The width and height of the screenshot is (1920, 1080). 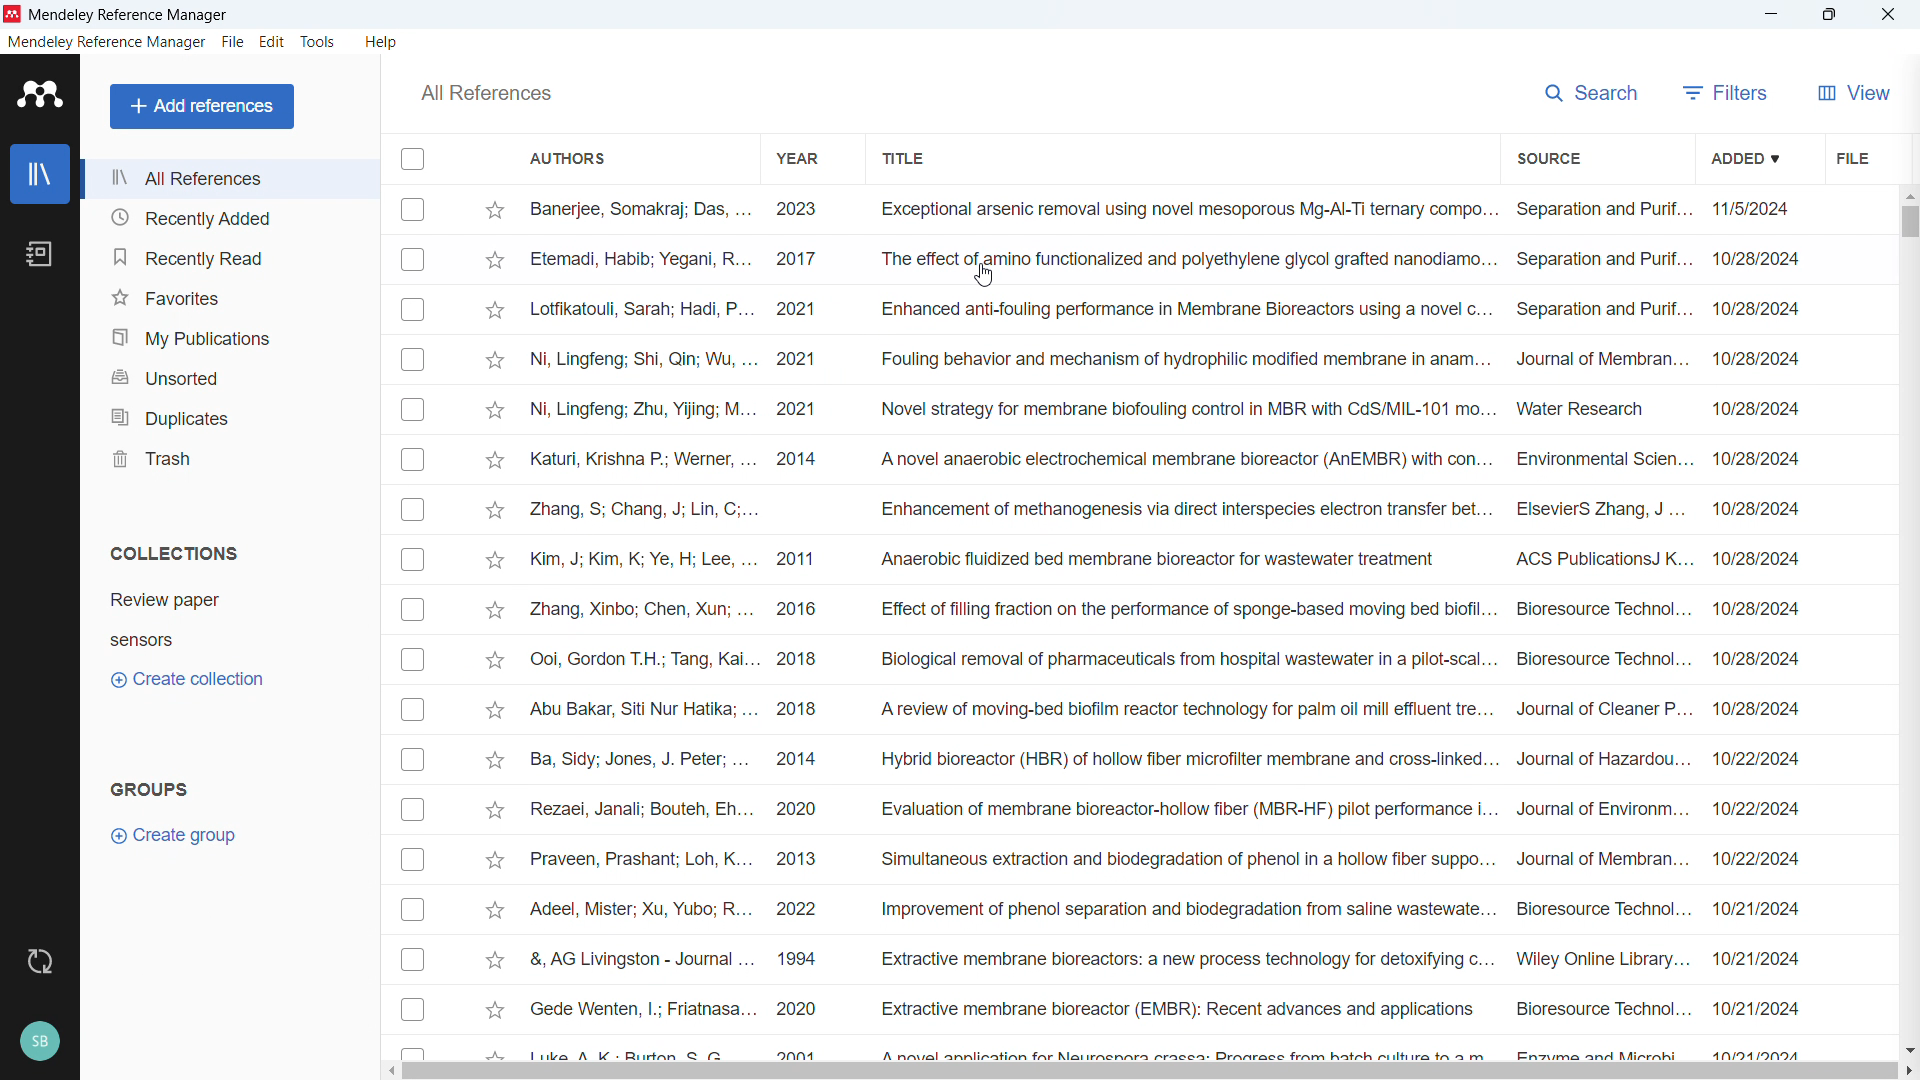 I want to click on Authors of individual entries , so click(x=640, y=627).